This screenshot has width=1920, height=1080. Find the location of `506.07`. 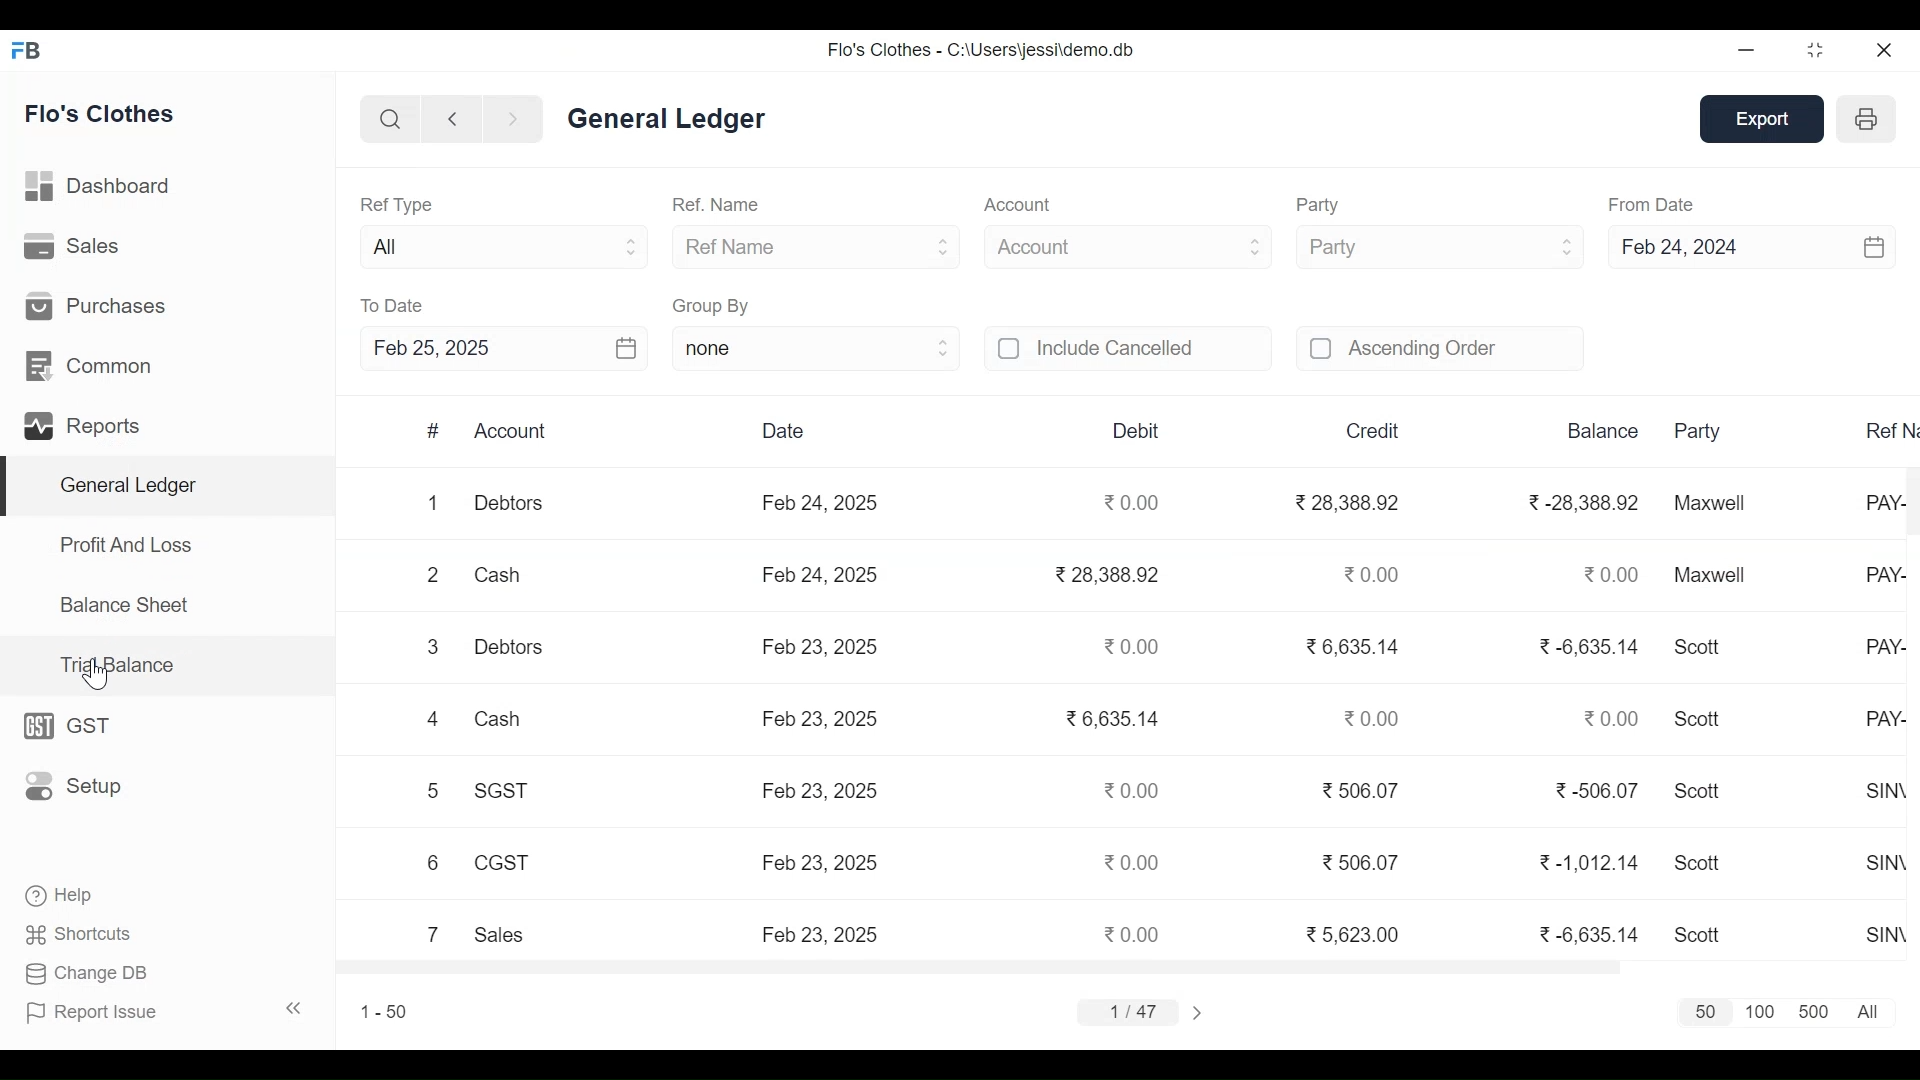

506.07 is located at coordinates (1362, 861).